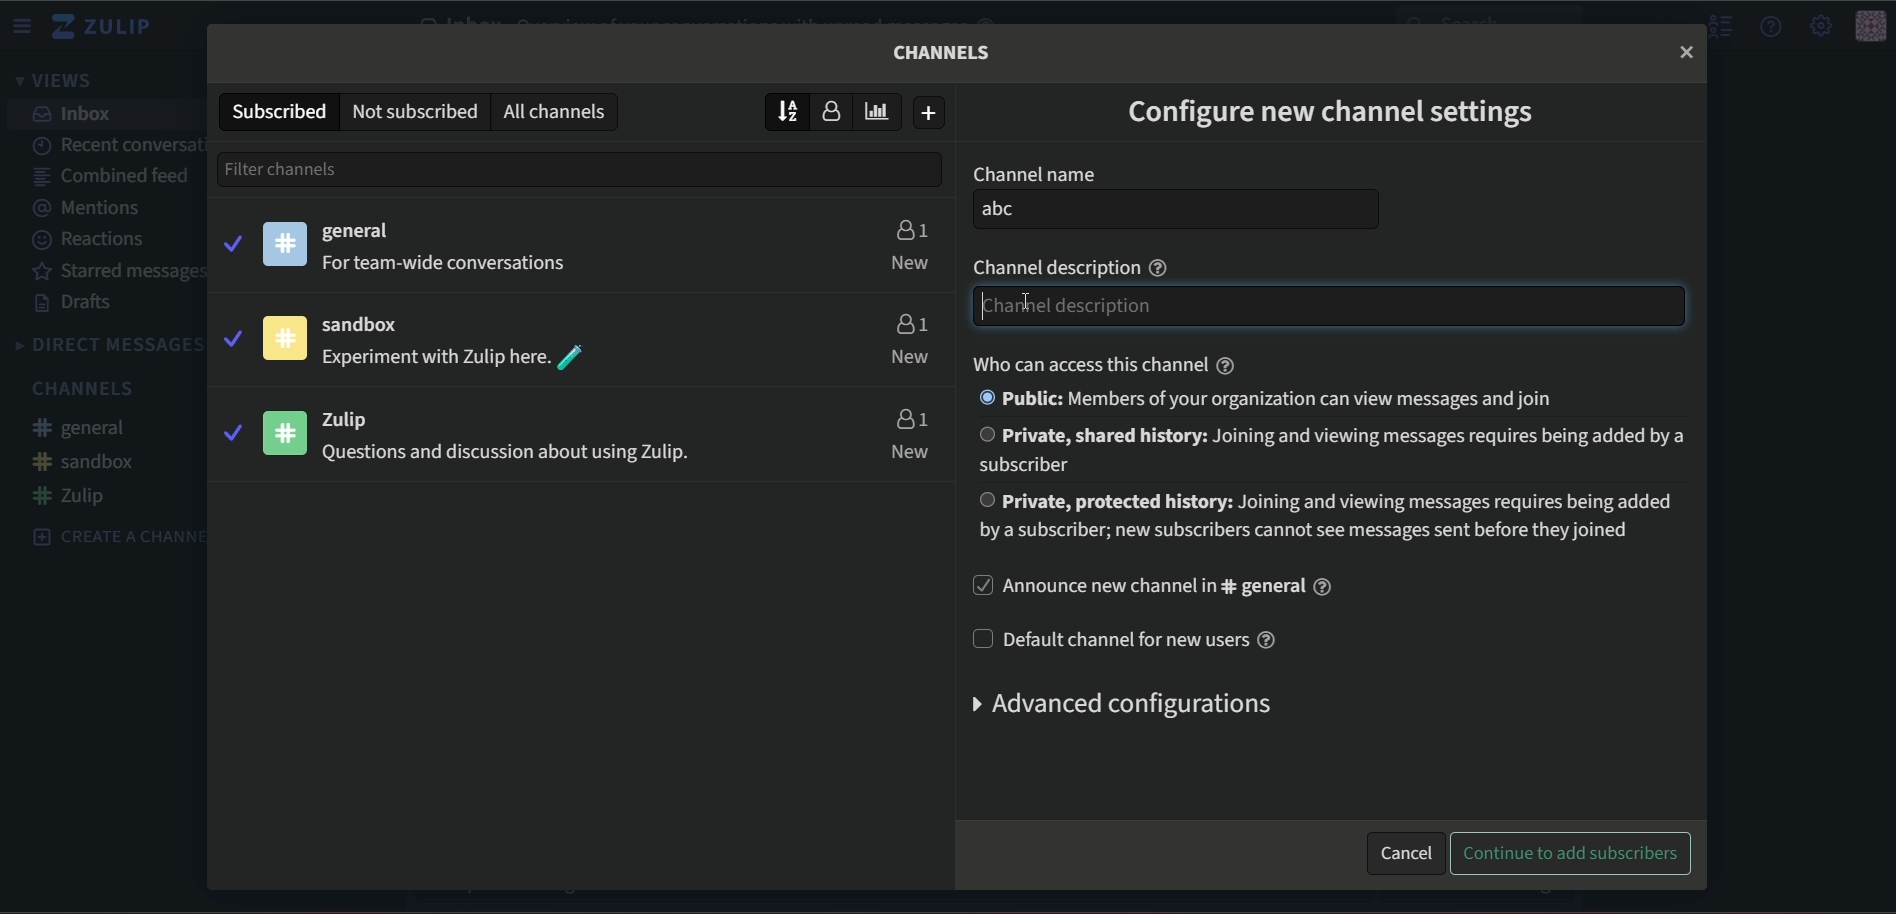 The height and width of the screenshot is (914, 1896). What do you see at coordinates (1332, 450) in the screenshot?
I see ` Private, shared history: Joining and viewing messages requires being added by asubscriber` at bounding box center [1332, 450].